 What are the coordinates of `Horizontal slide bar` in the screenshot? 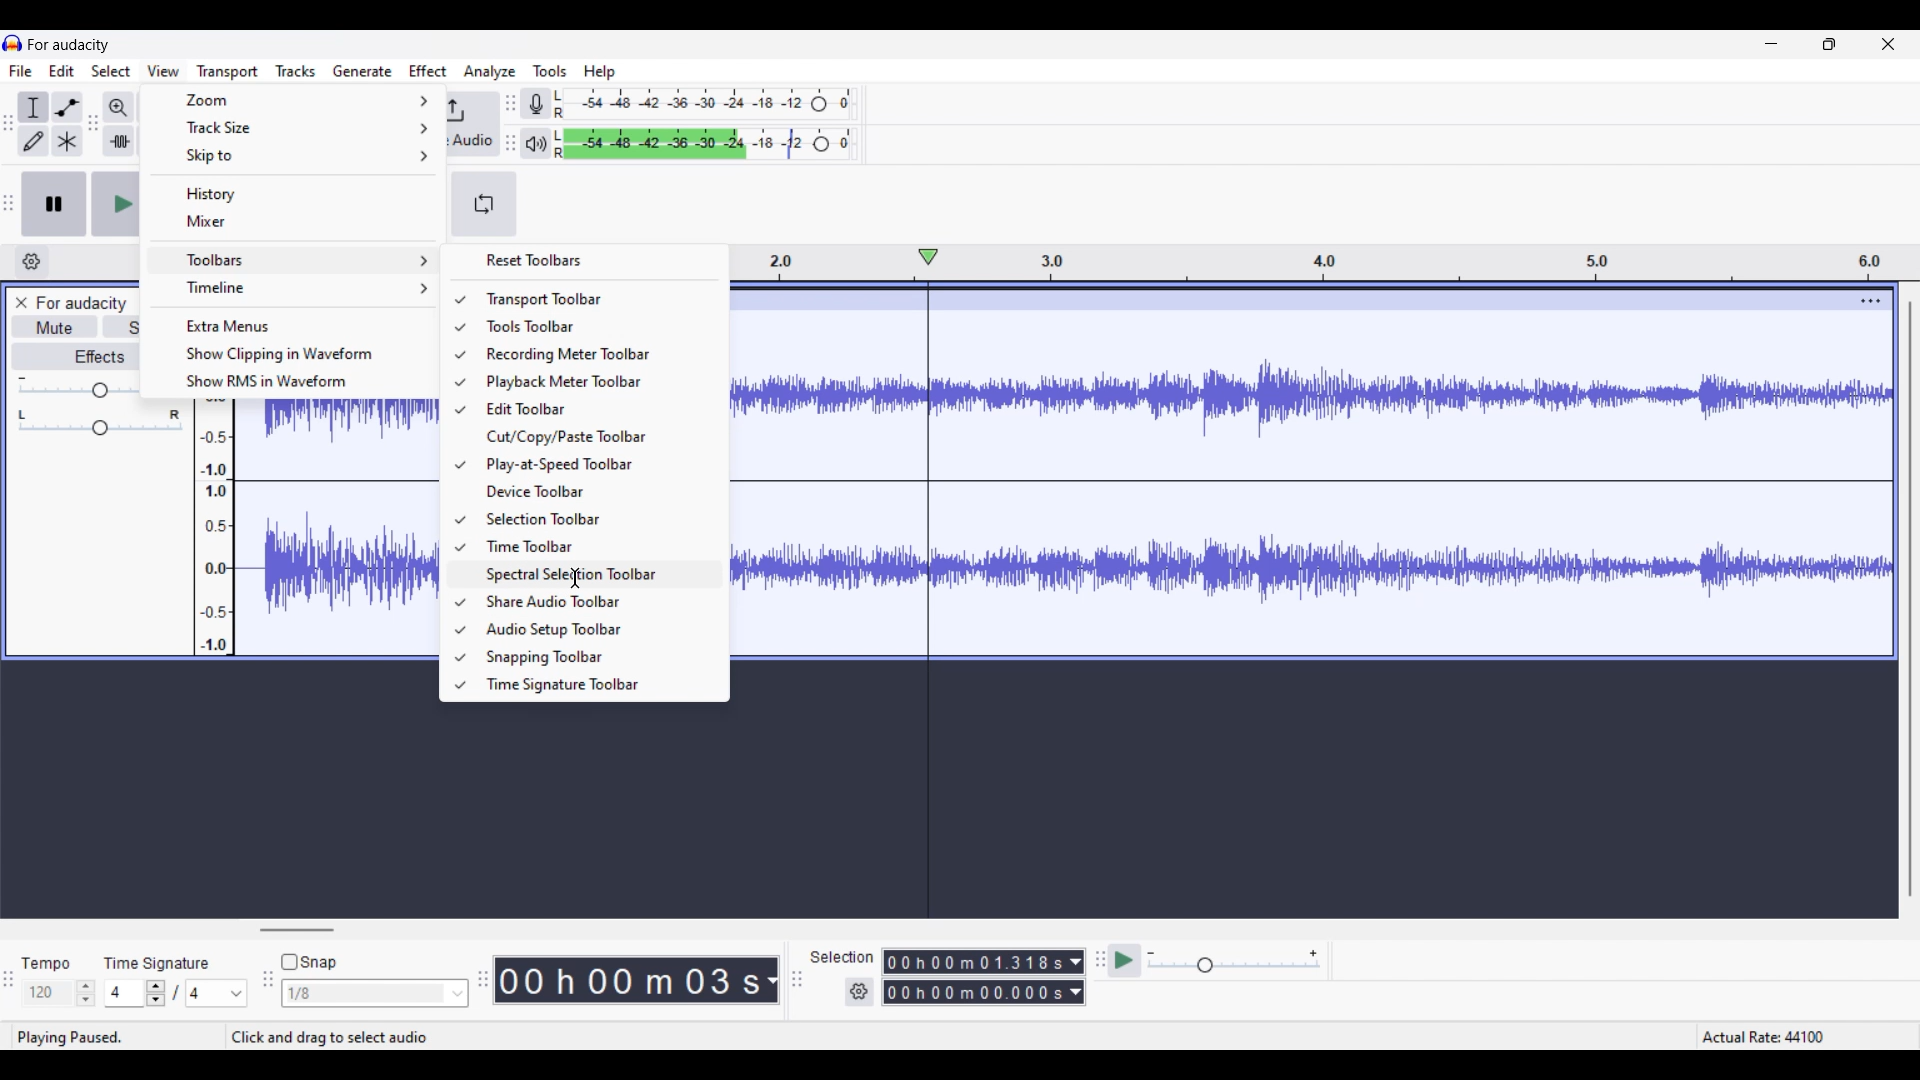 It's located at (298, 930).